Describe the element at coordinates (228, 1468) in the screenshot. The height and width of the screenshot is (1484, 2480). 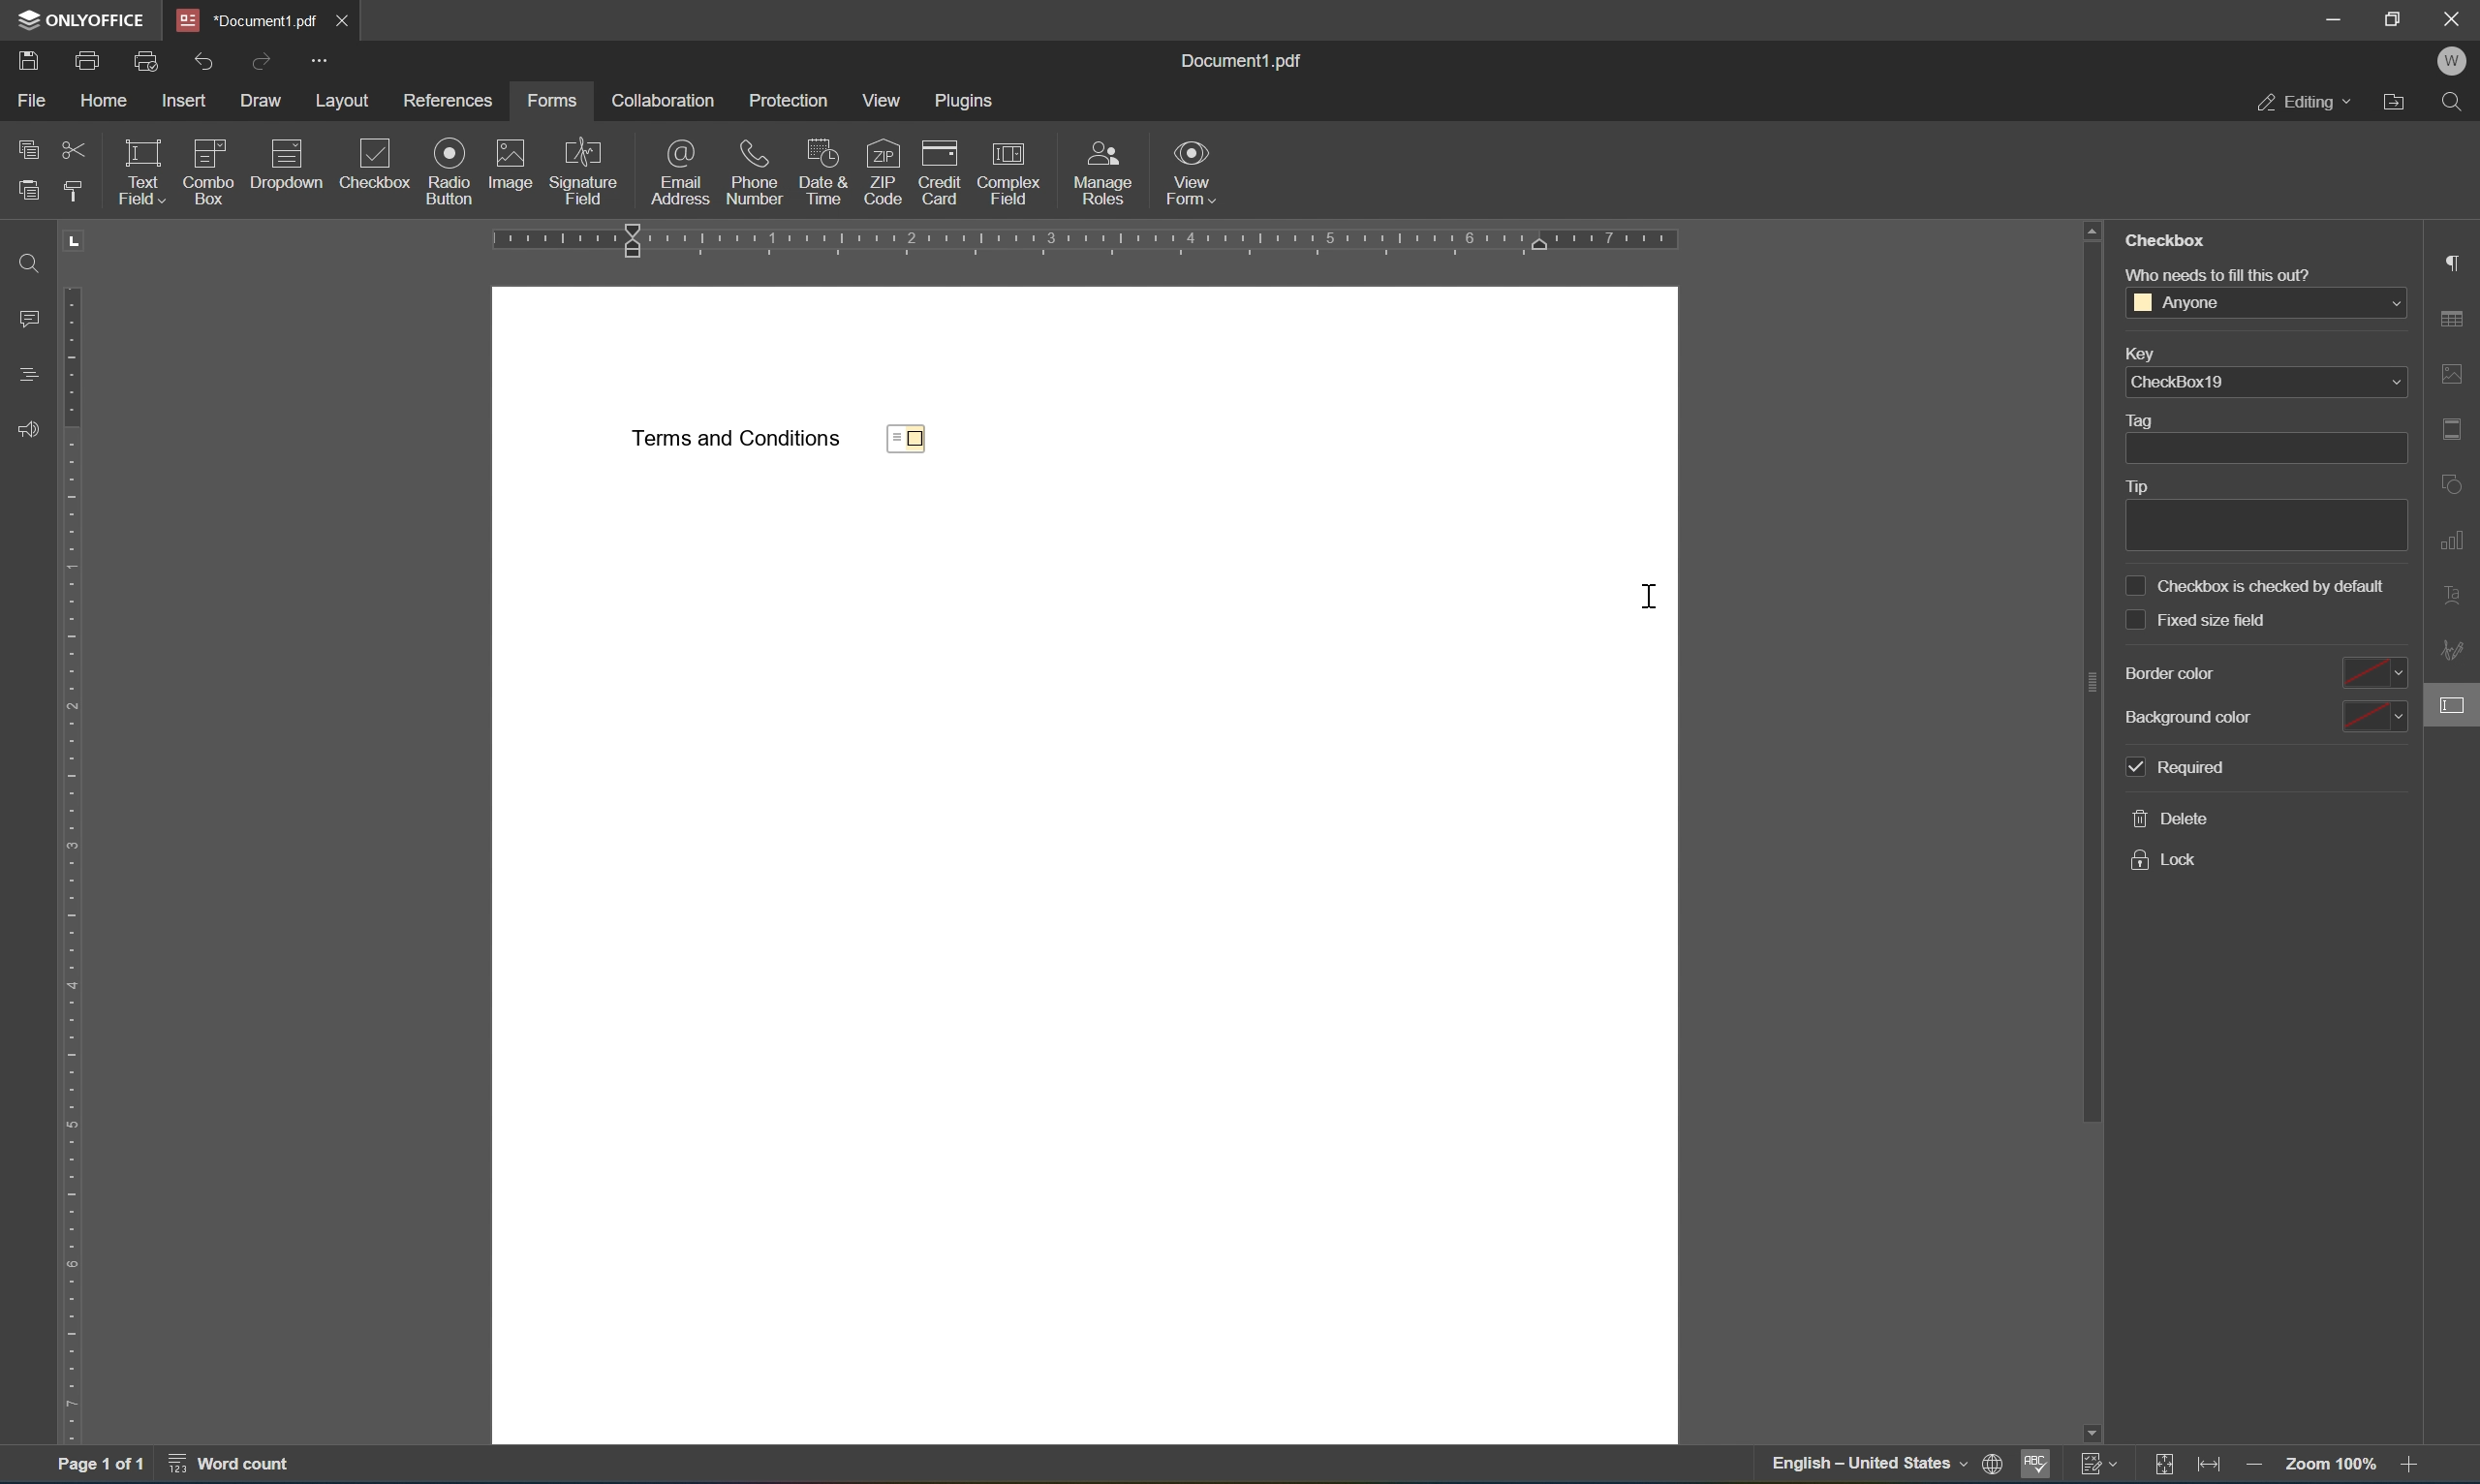
I see `word count` at that location.